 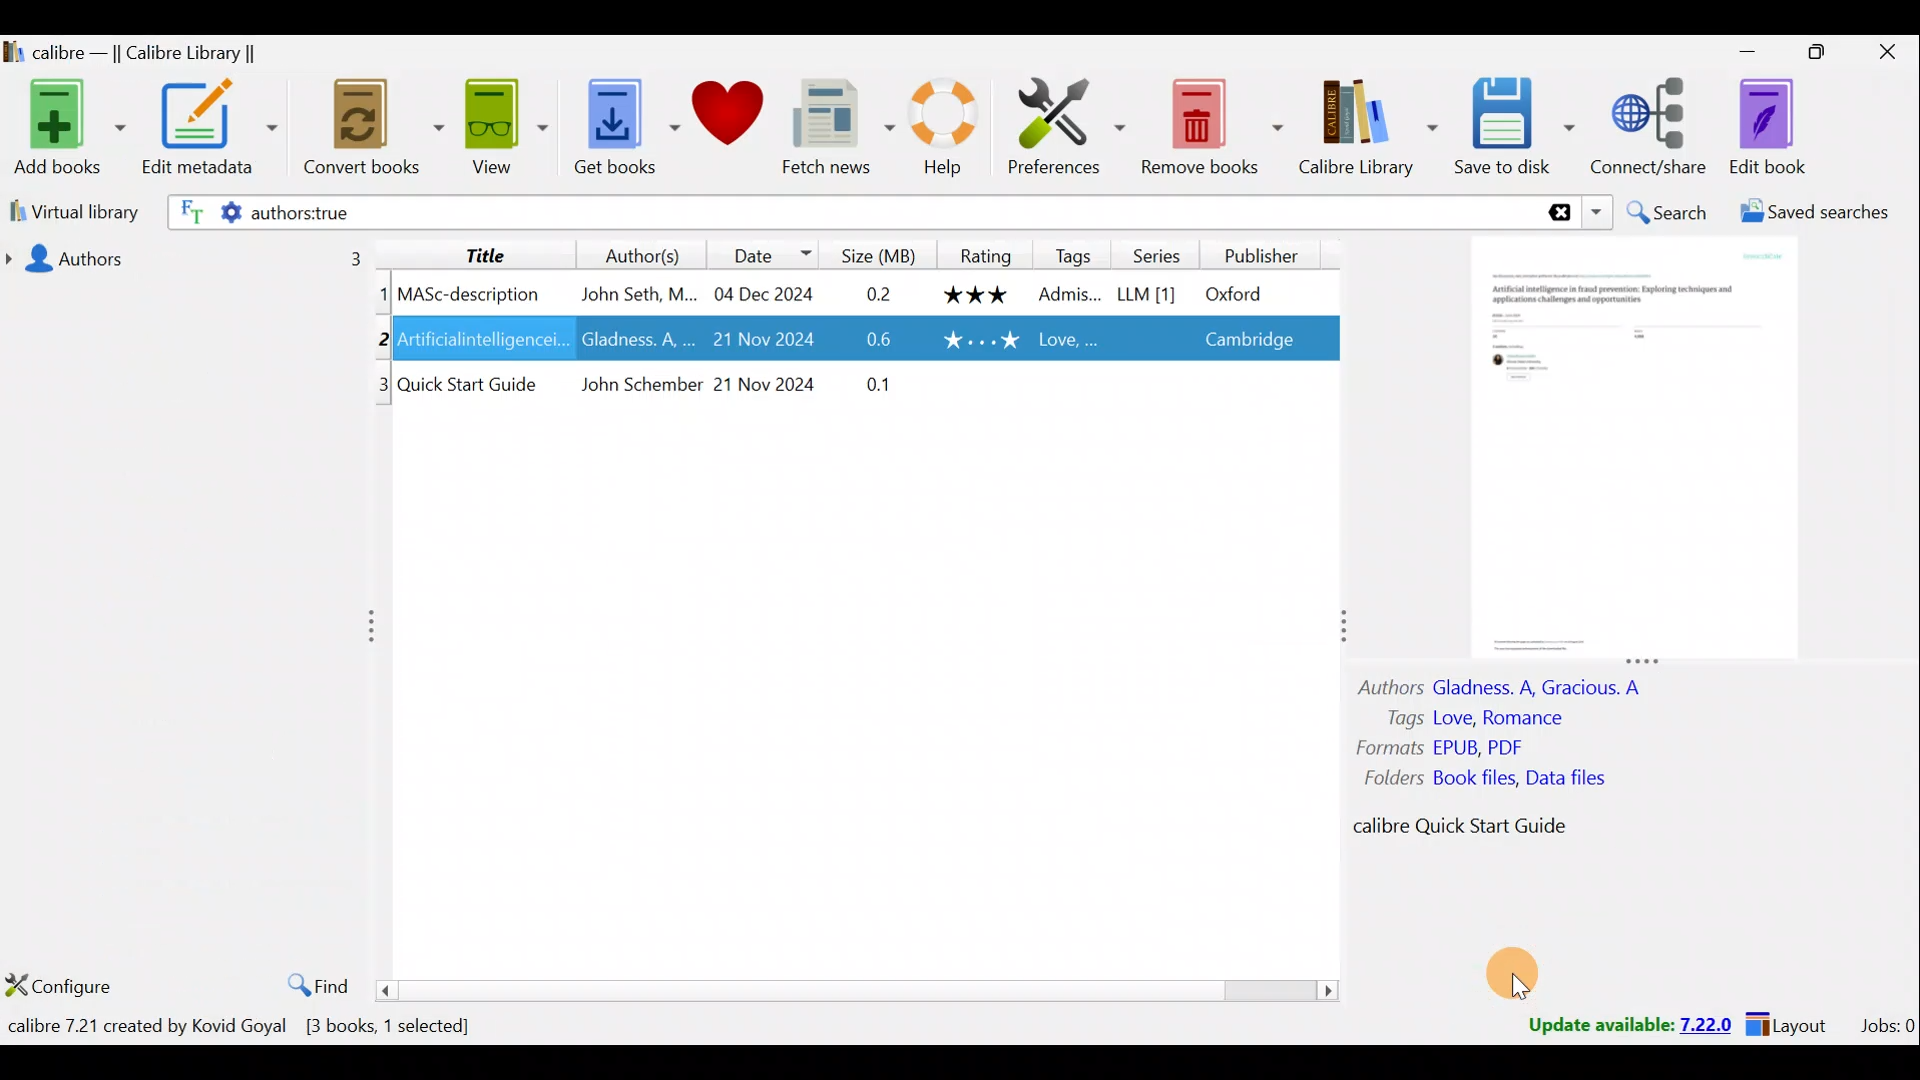 I want to click on Title, so click(x=478, y=252).